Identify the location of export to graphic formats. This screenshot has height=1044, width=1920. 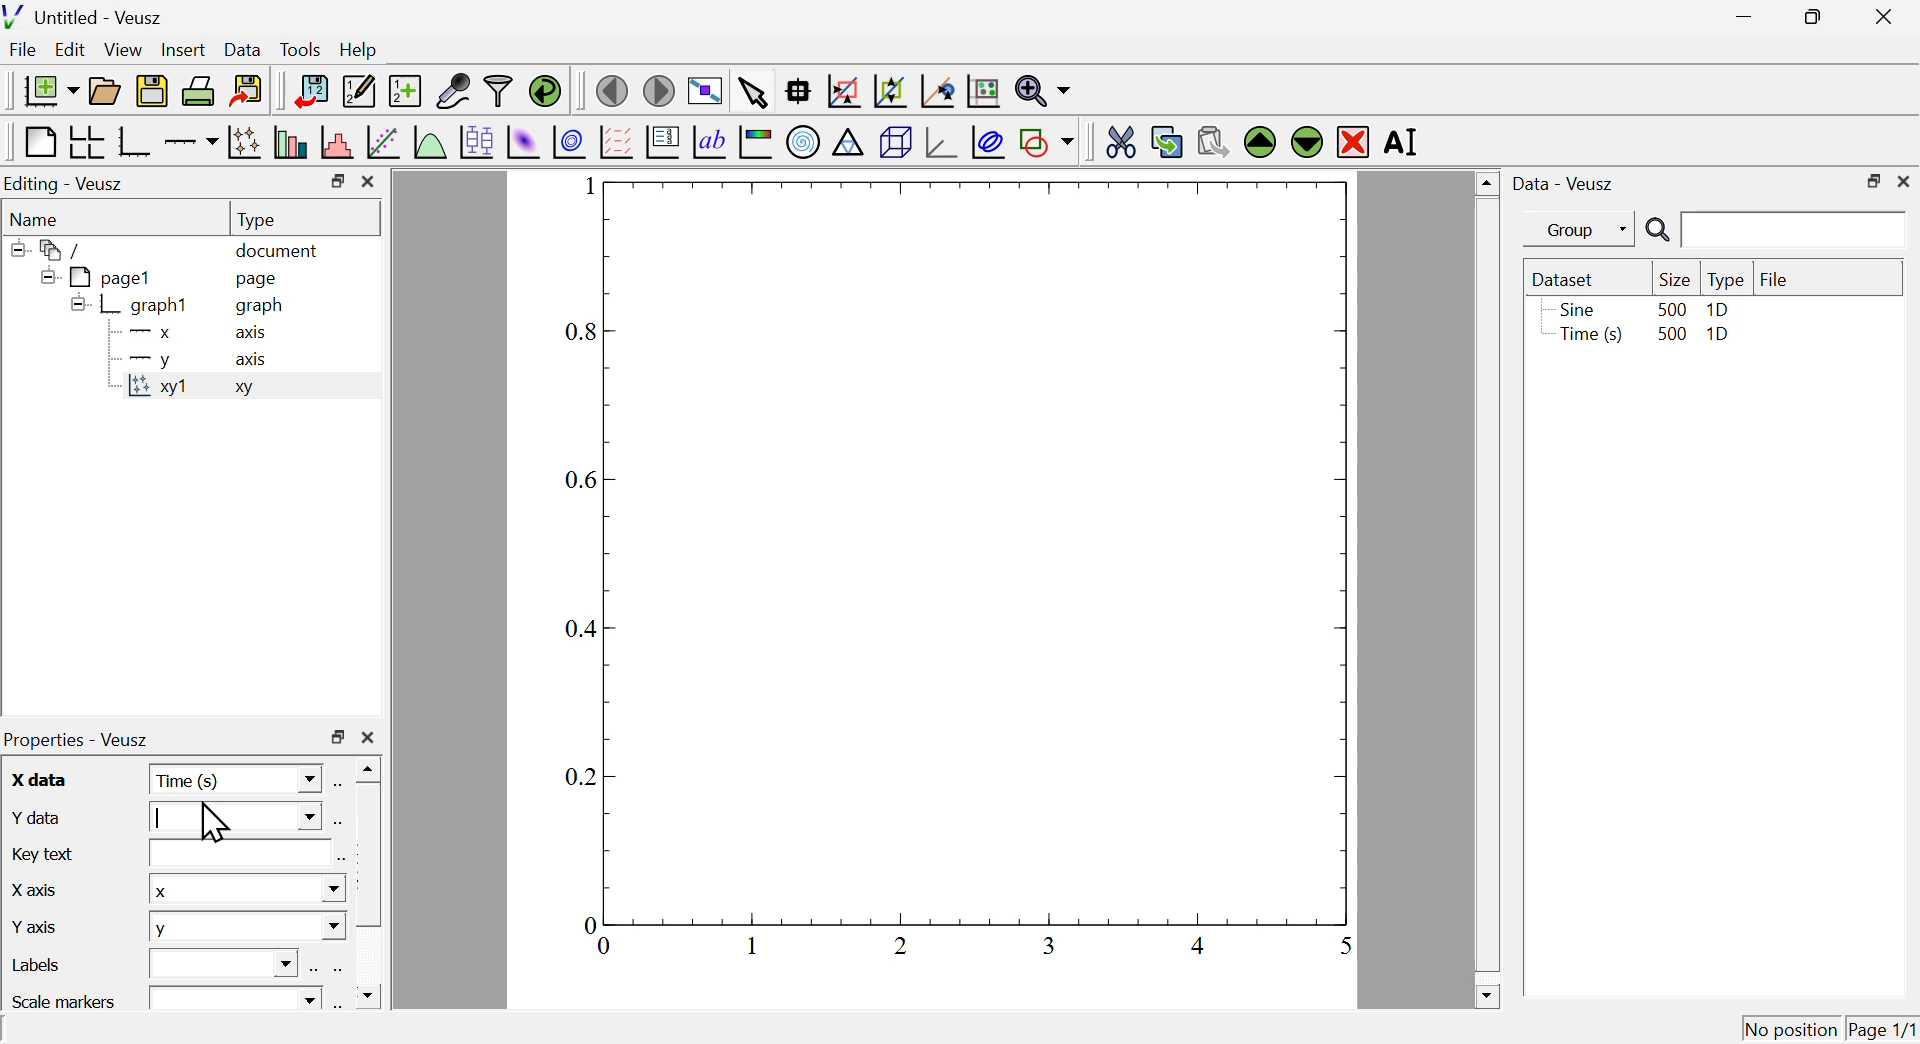
(247, 92).